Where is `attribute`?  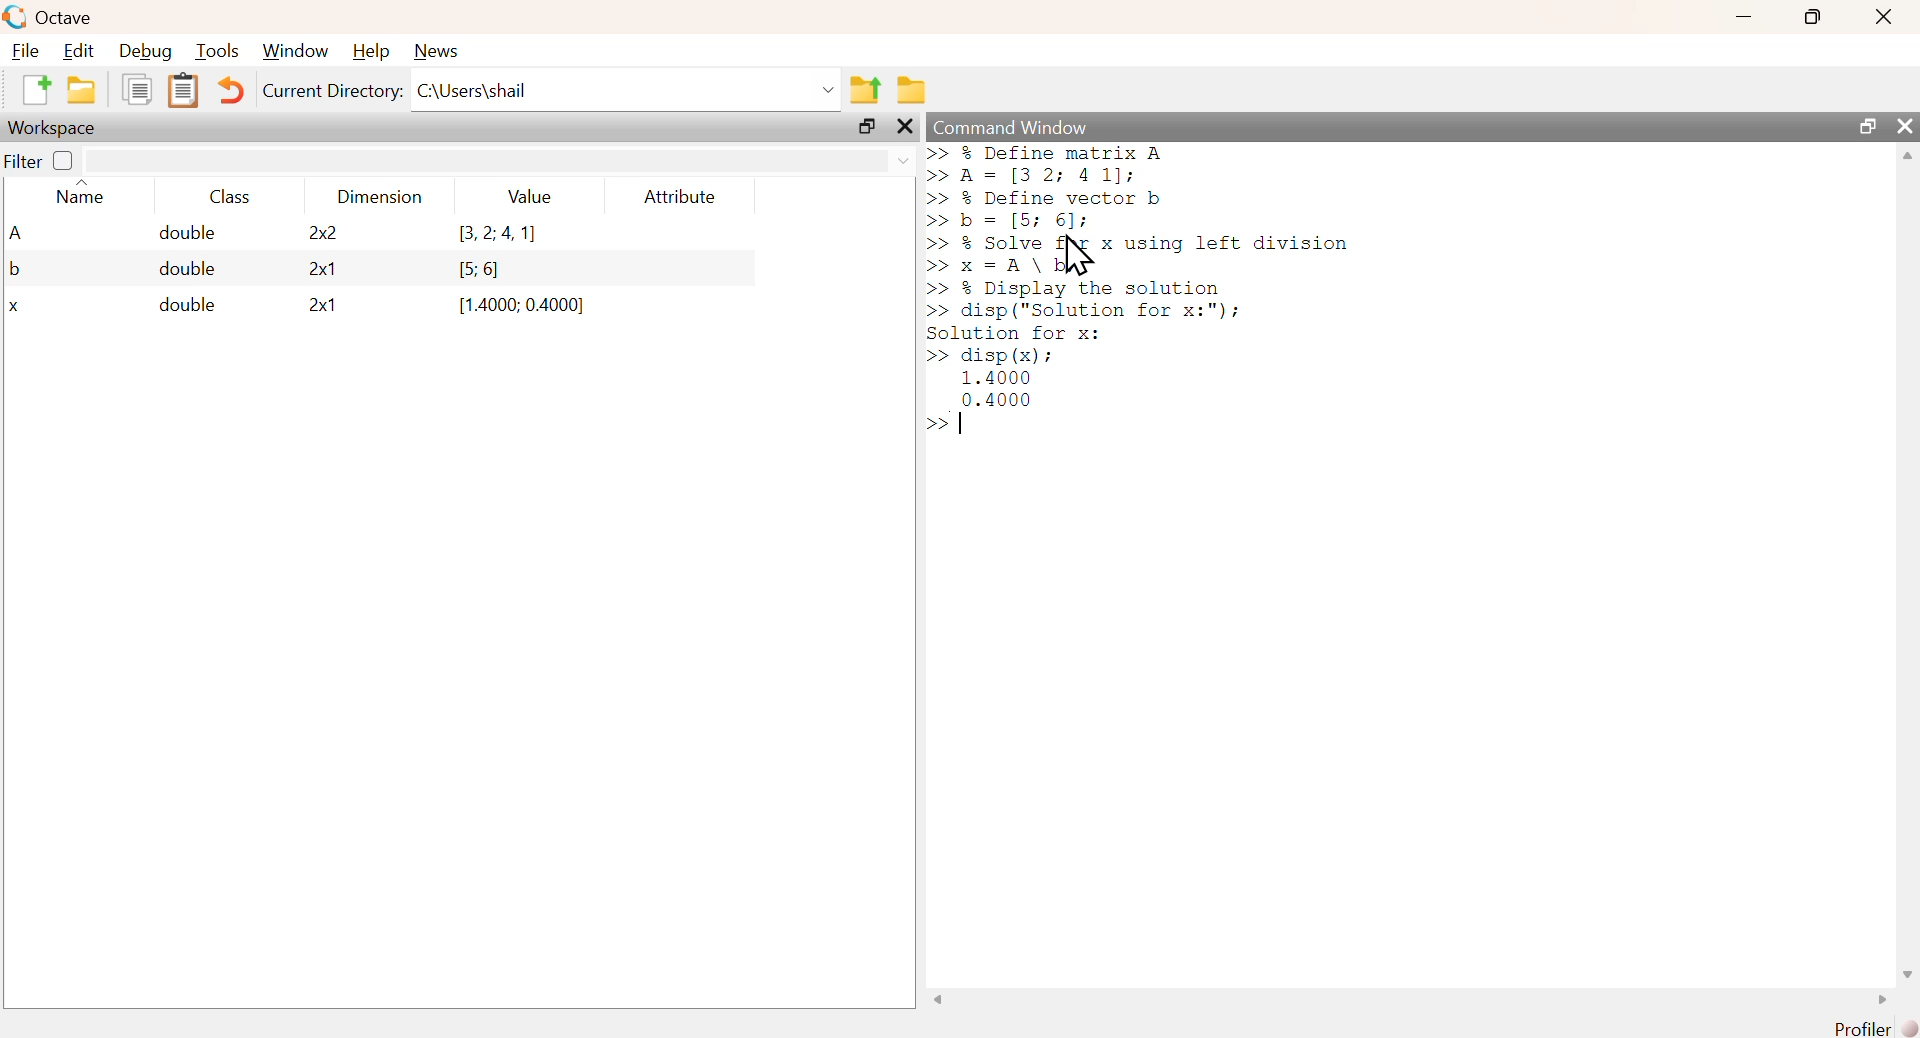 attribute is located at coordinates (677, 197).